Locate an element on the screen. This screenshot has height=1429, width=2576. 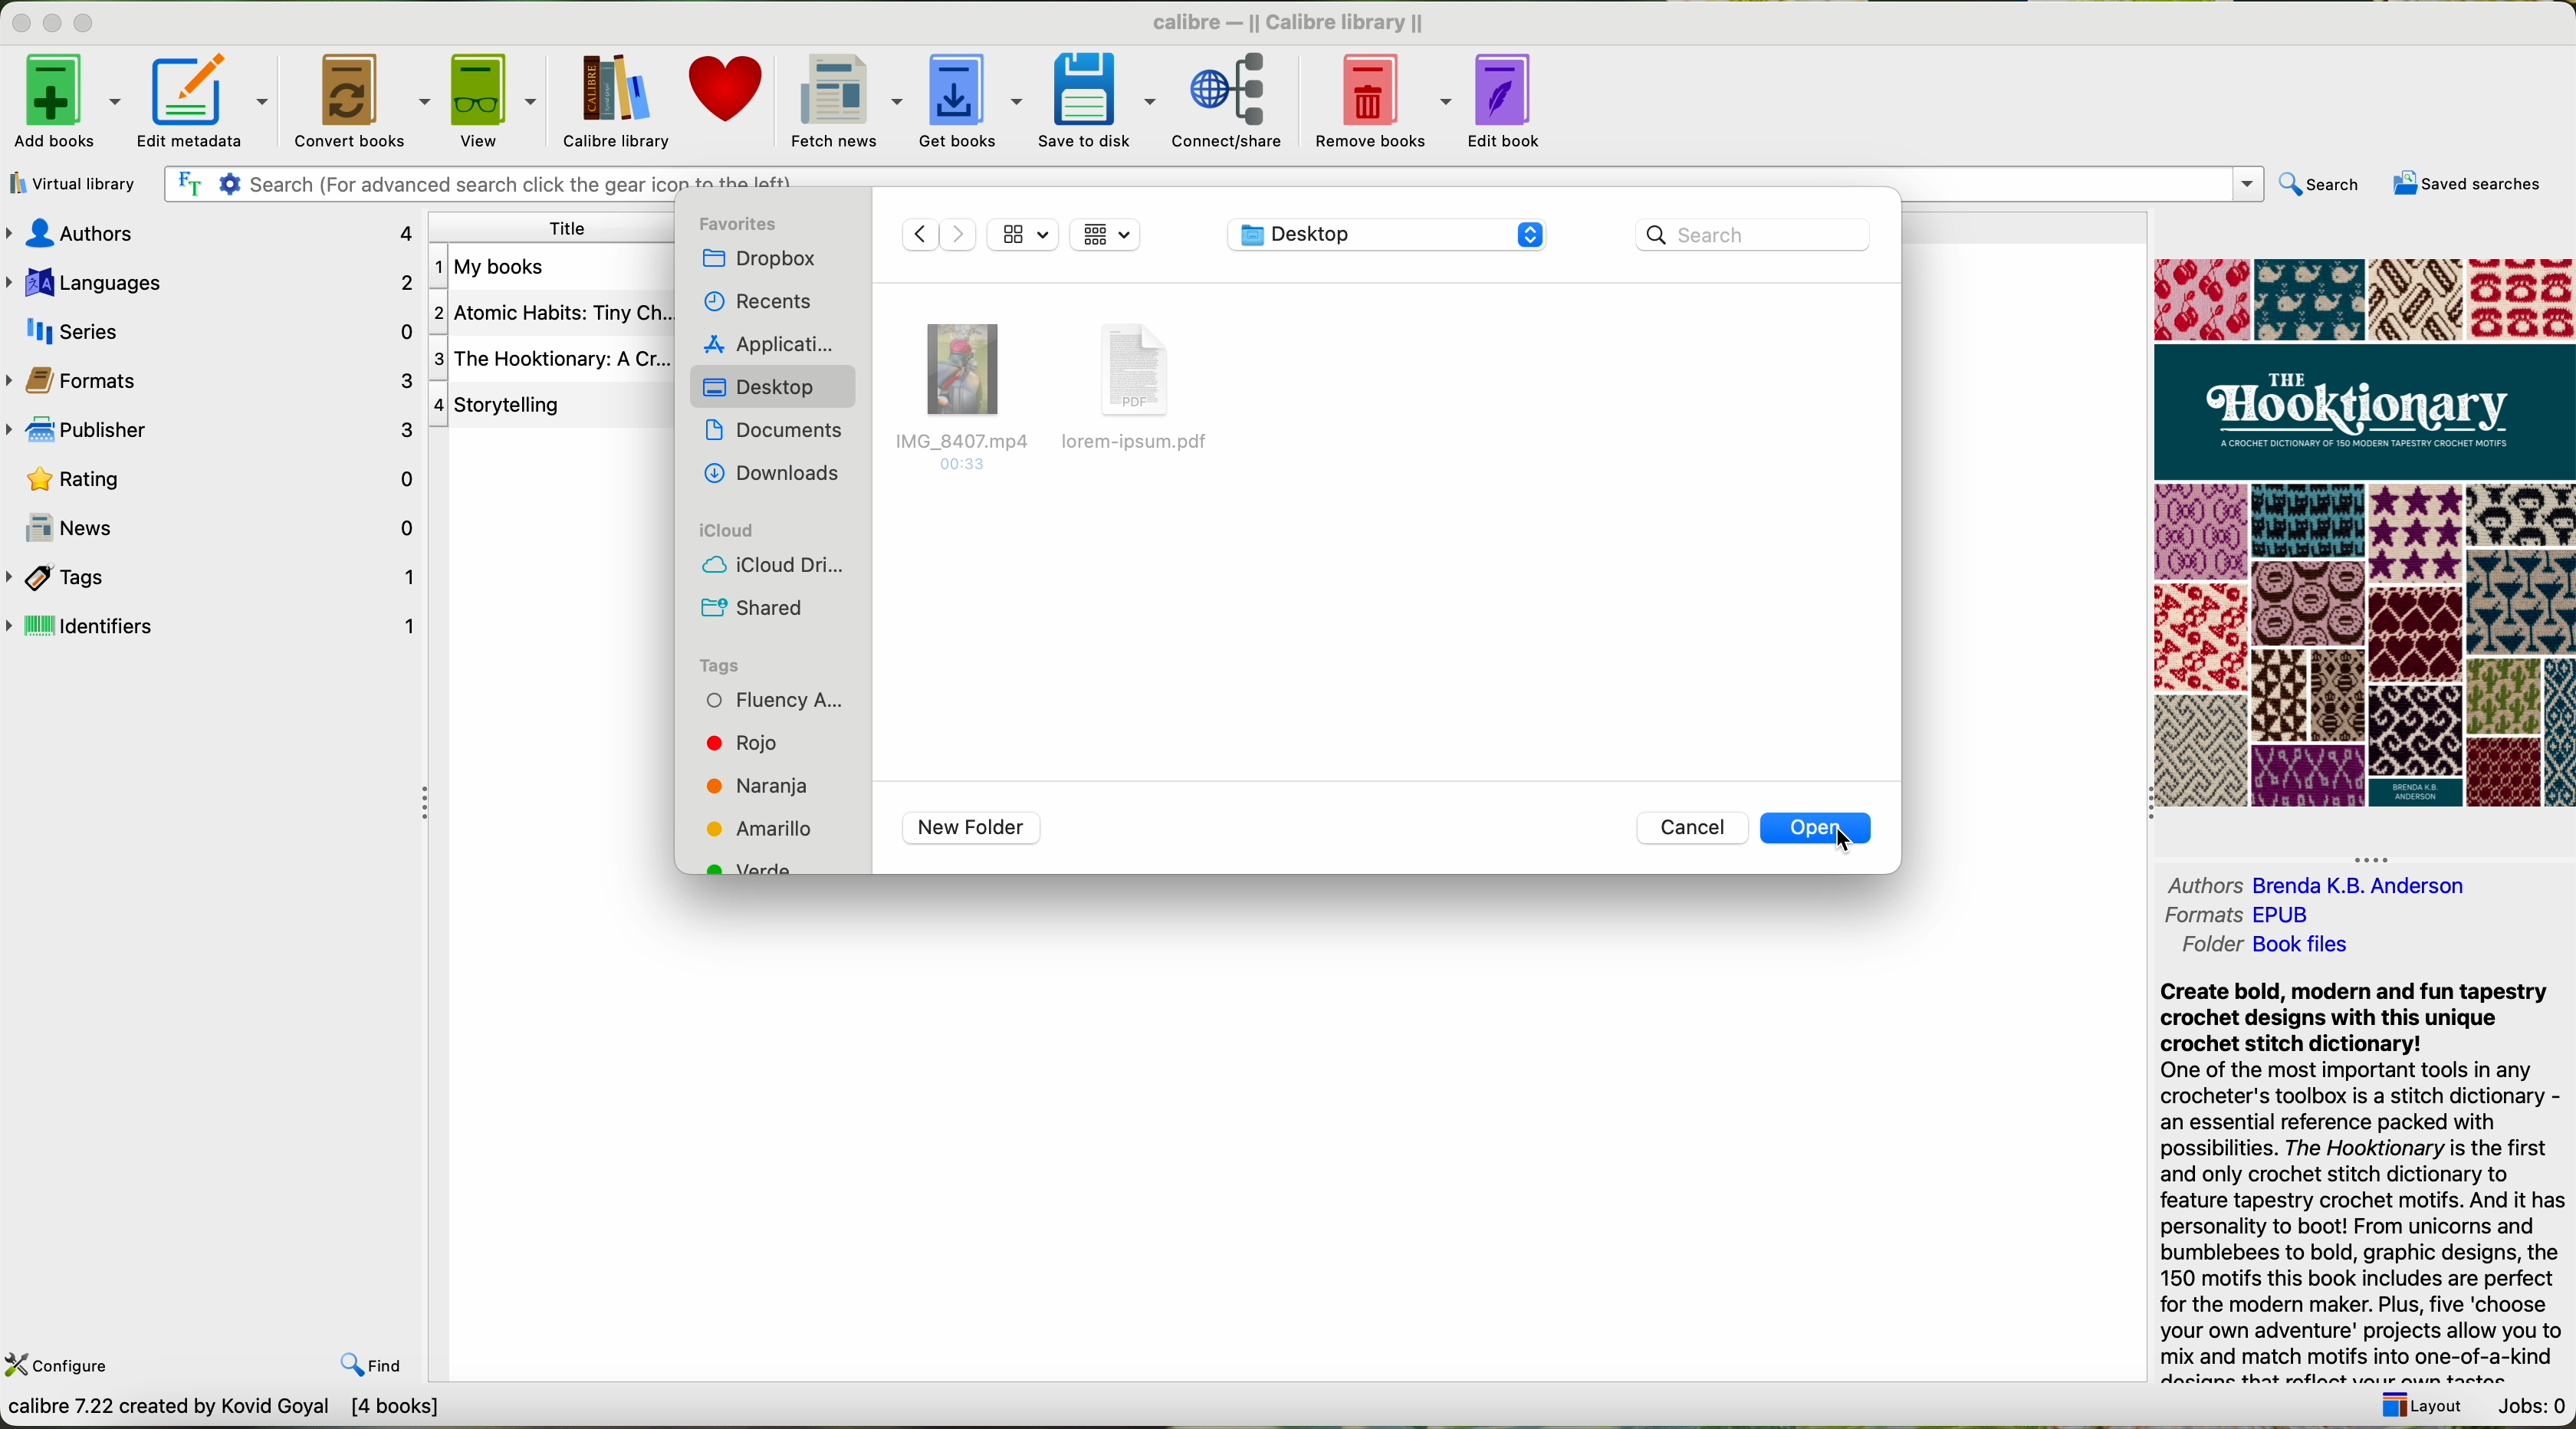
search bar is located at coordinates (1752, 235).